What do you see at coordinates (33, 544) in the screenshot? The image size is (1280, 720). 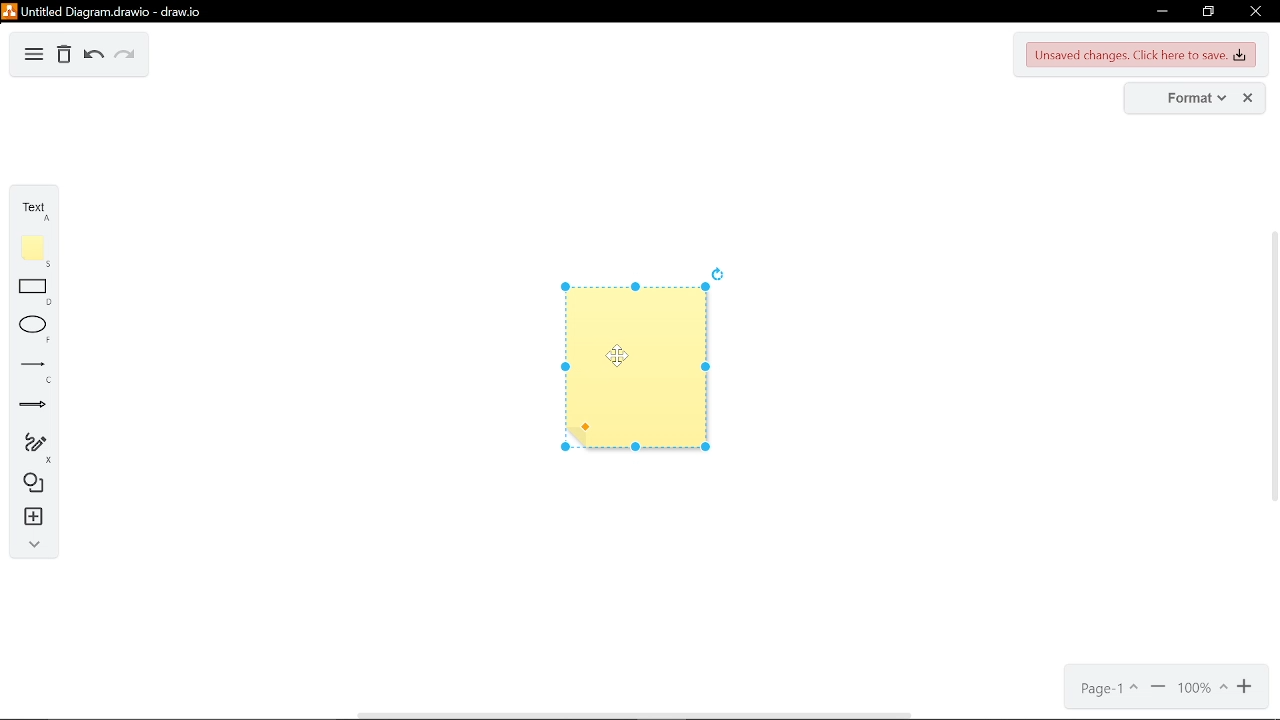 I see `collapse` at bounding box center [33, 544].